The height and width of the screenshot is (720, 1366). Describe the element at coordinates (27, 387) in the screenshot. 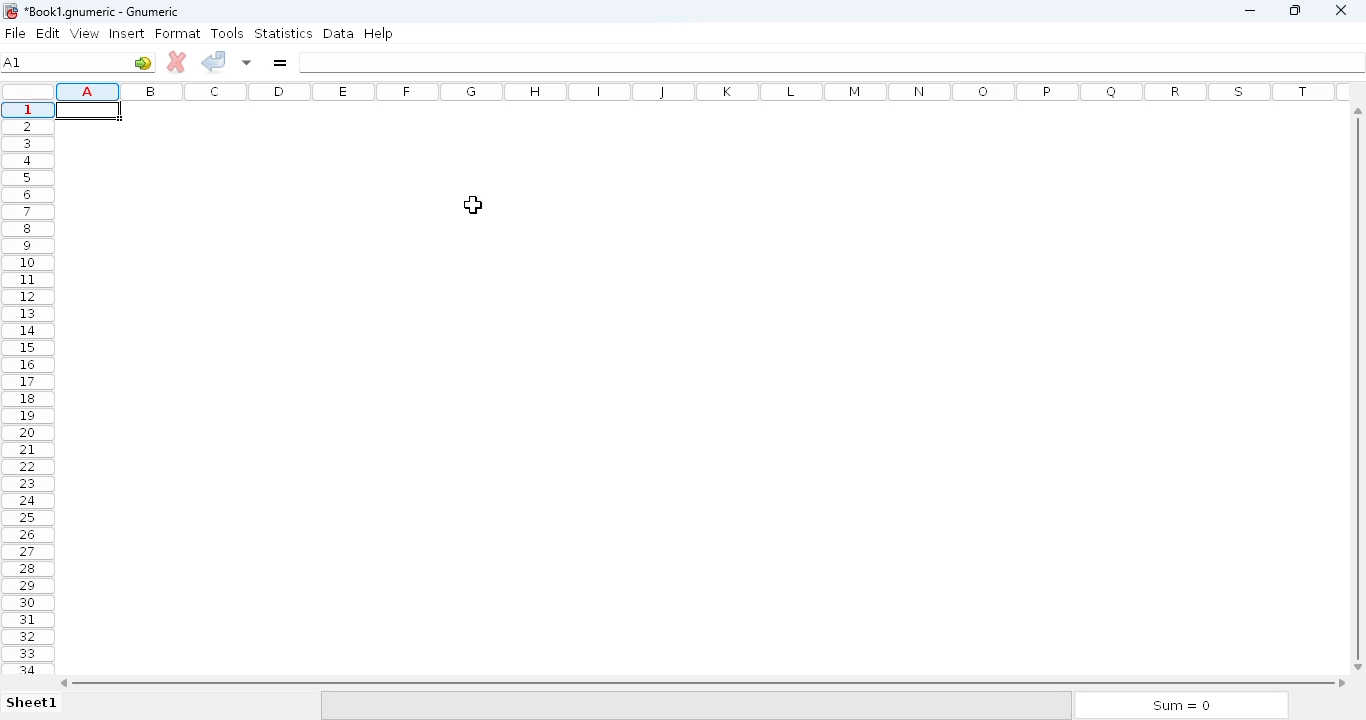

I see `rows` at that location.